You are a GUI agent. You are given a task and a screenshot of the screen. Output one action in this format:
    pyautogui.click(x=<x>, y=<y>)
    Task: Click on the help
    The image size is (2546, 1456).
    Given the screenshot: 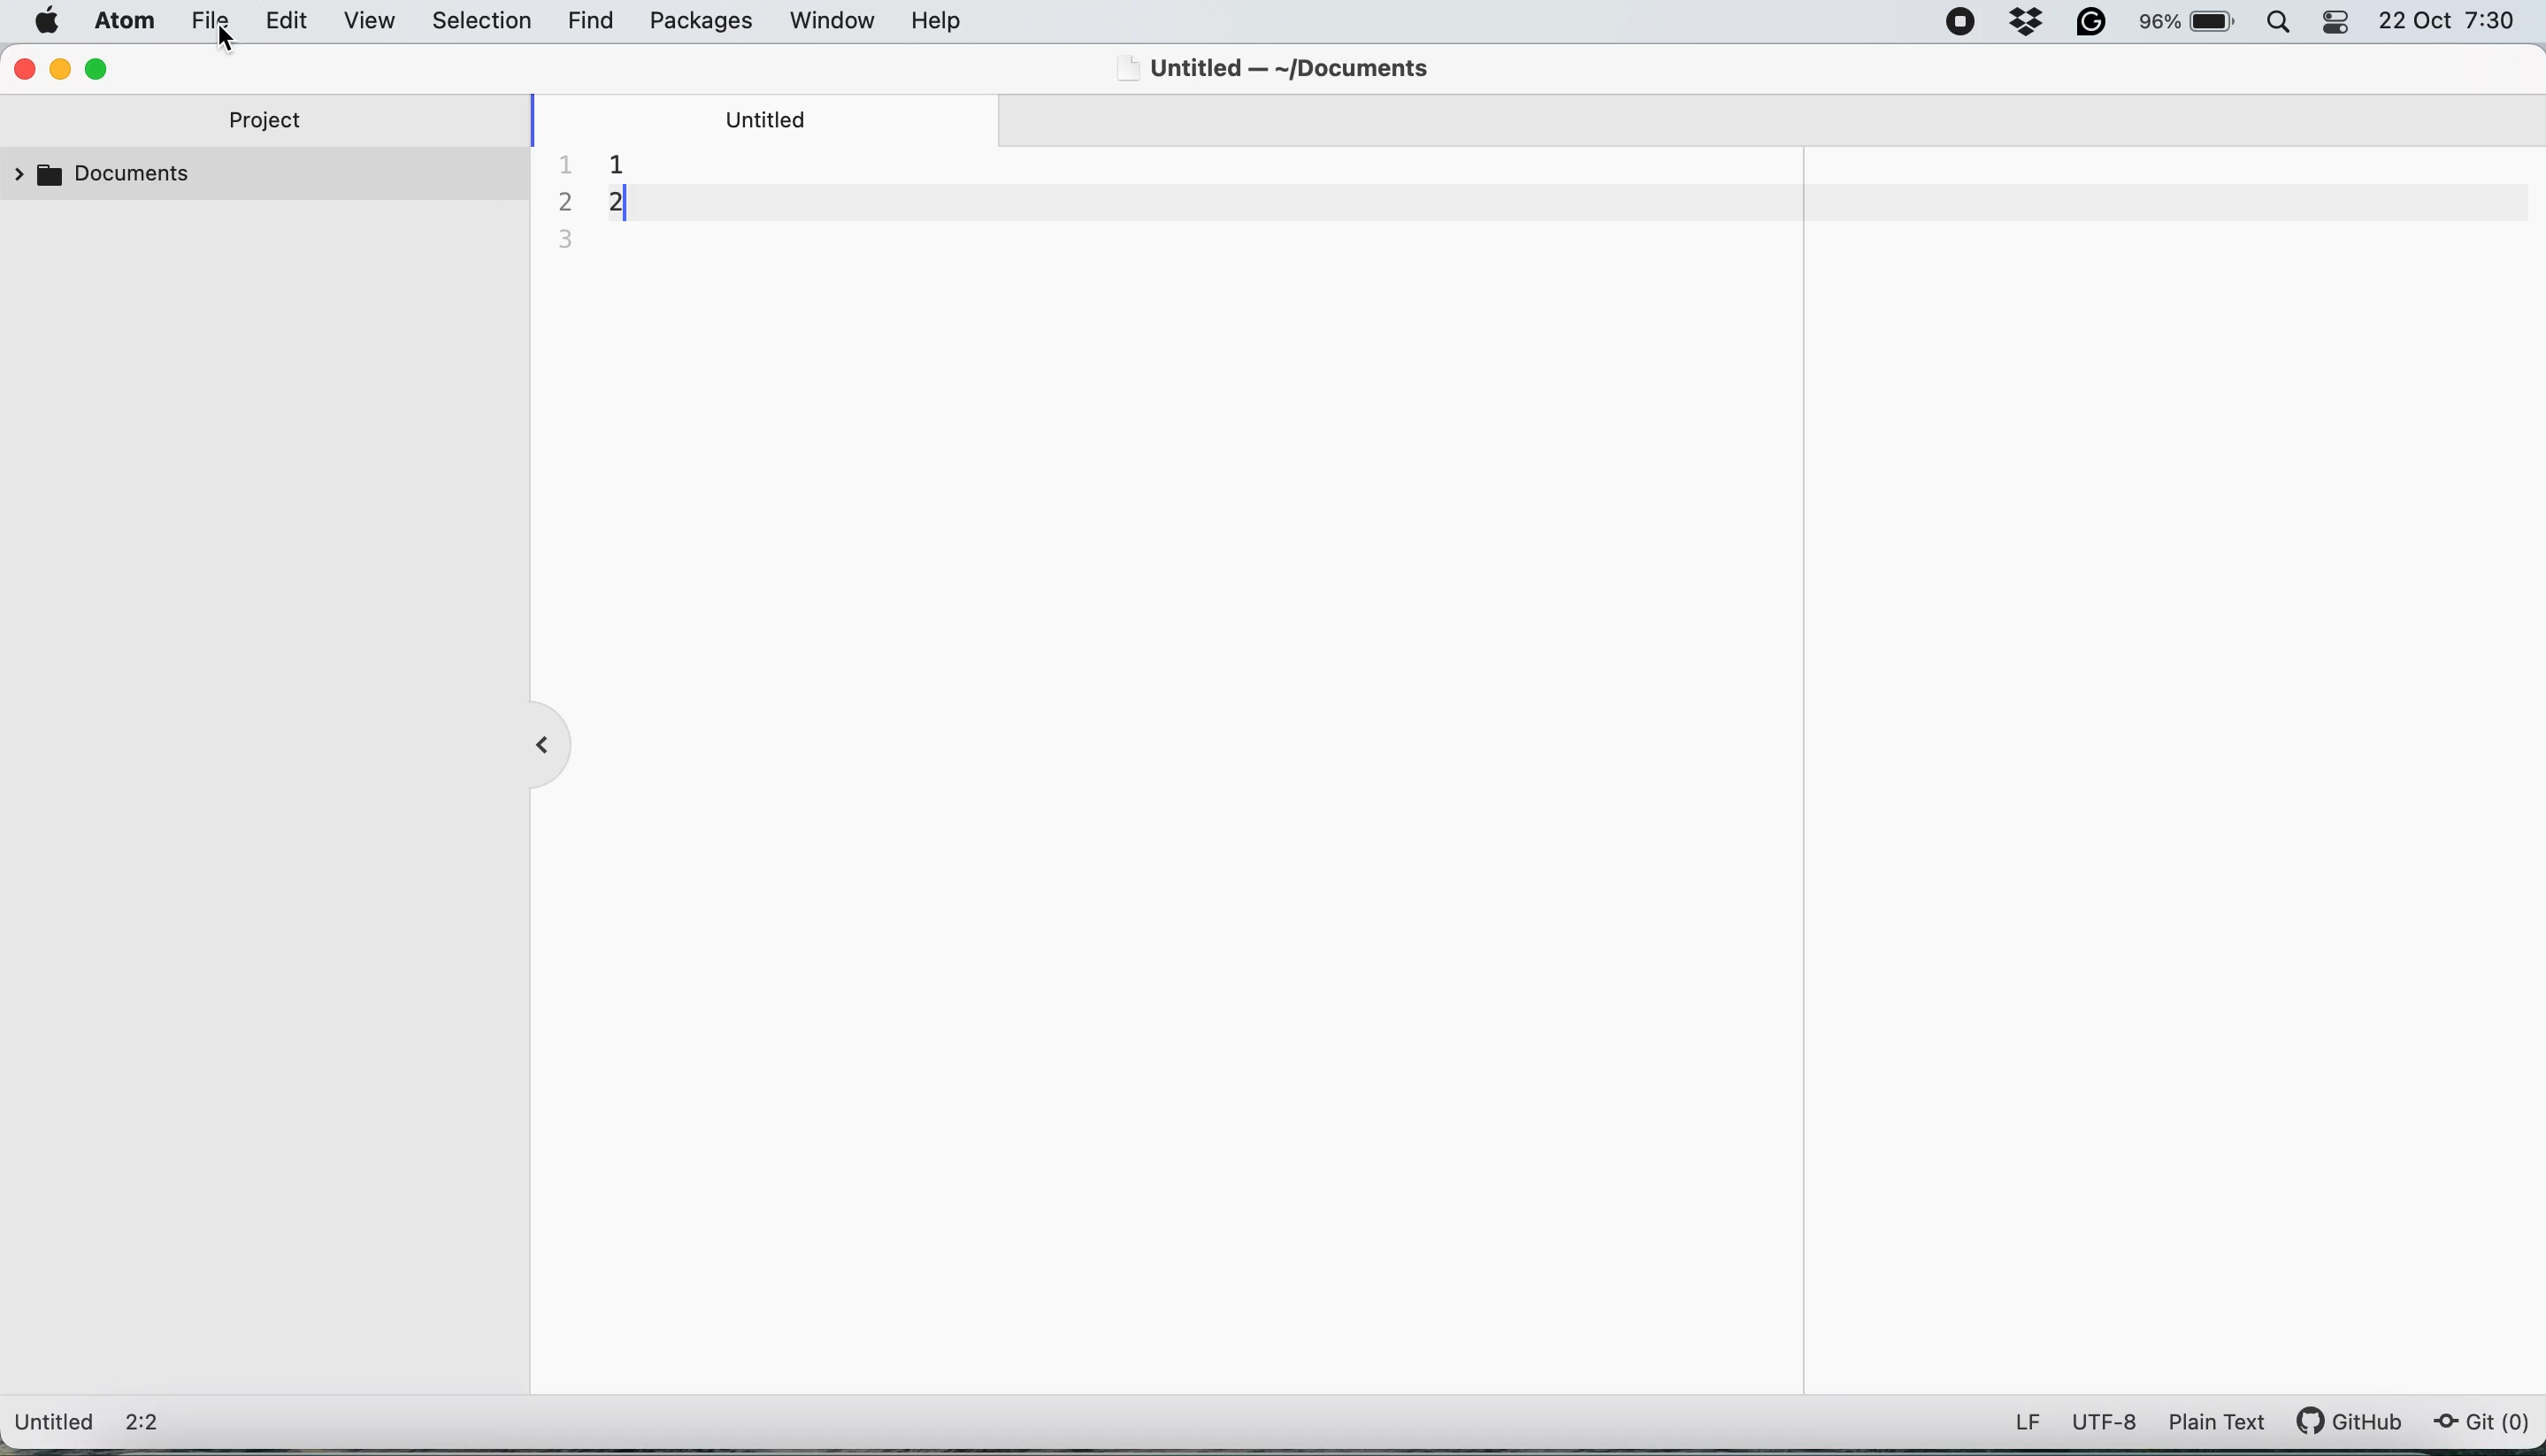 What is the action you would take?
    pyautogui.click(x=941, y=22)
    